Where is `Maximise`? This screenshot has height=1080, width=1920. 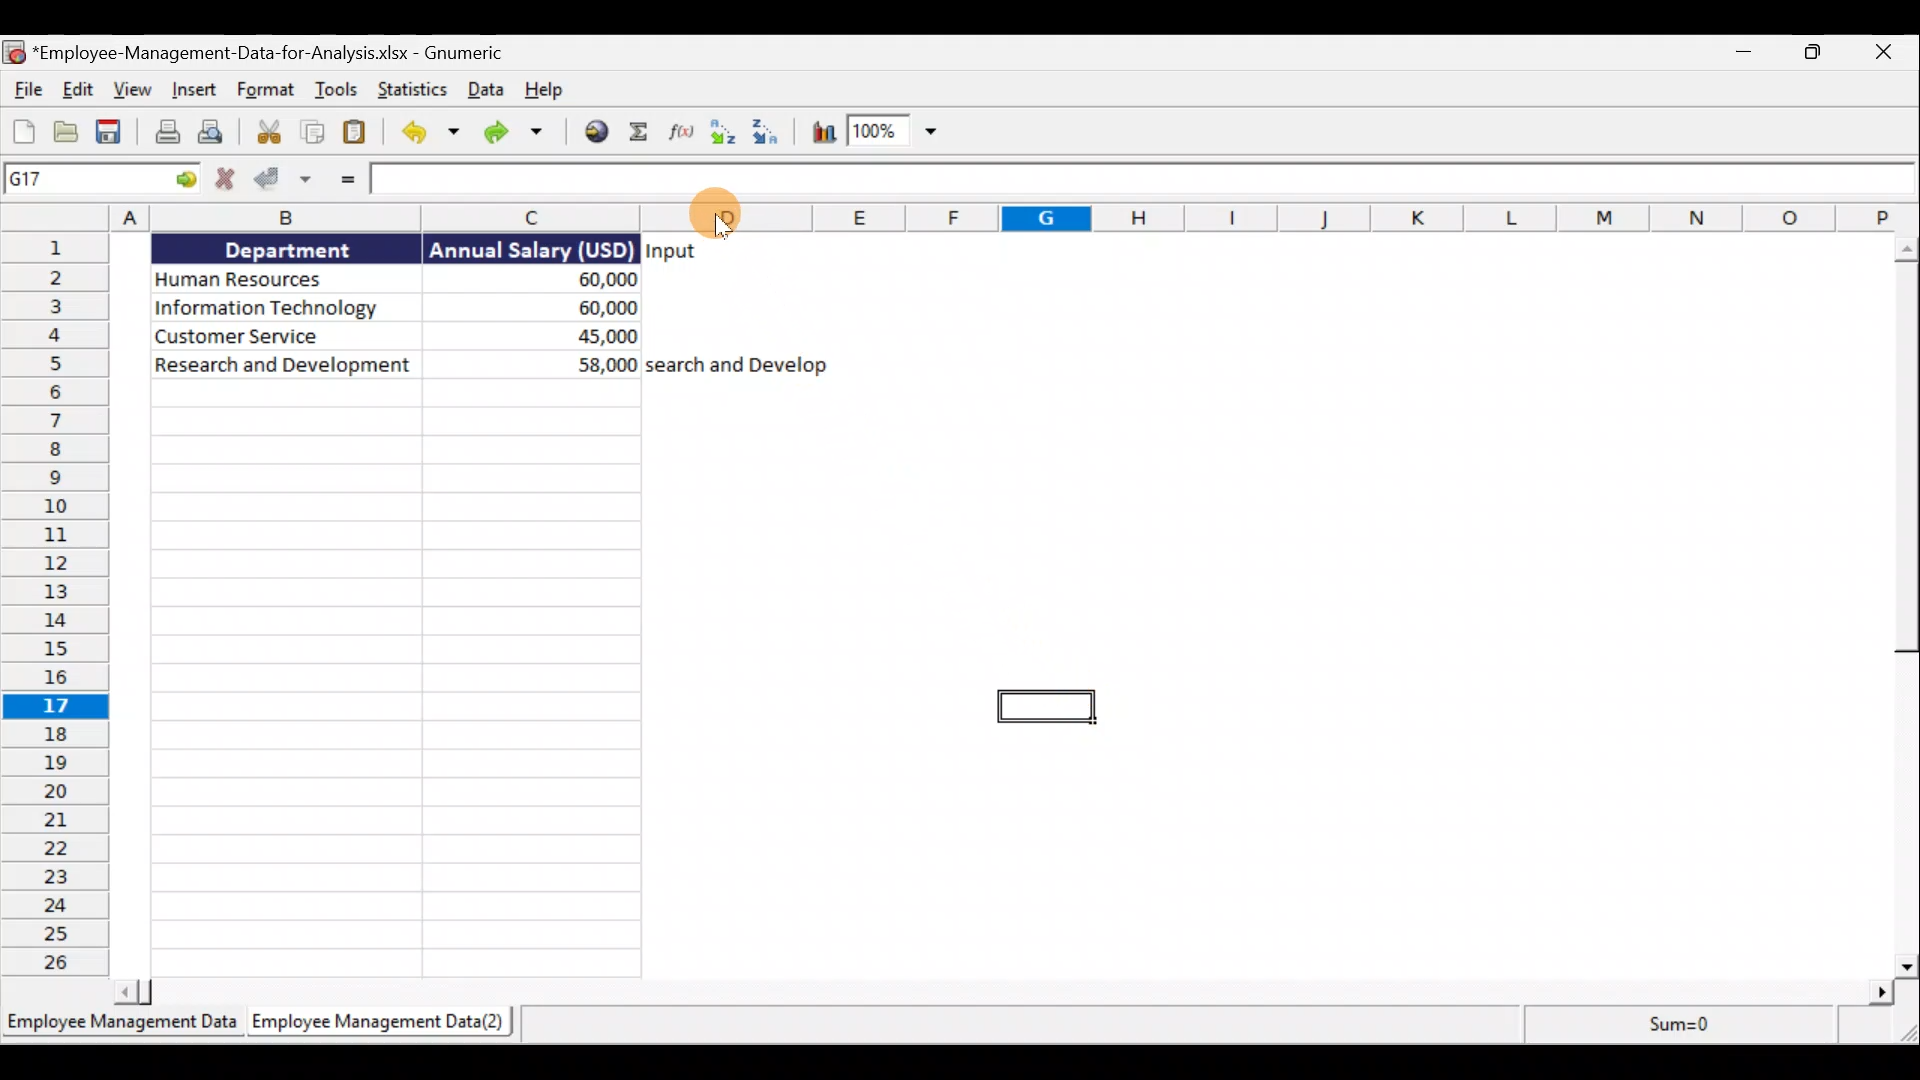
Maximise is located at coordinates (1810, 50).